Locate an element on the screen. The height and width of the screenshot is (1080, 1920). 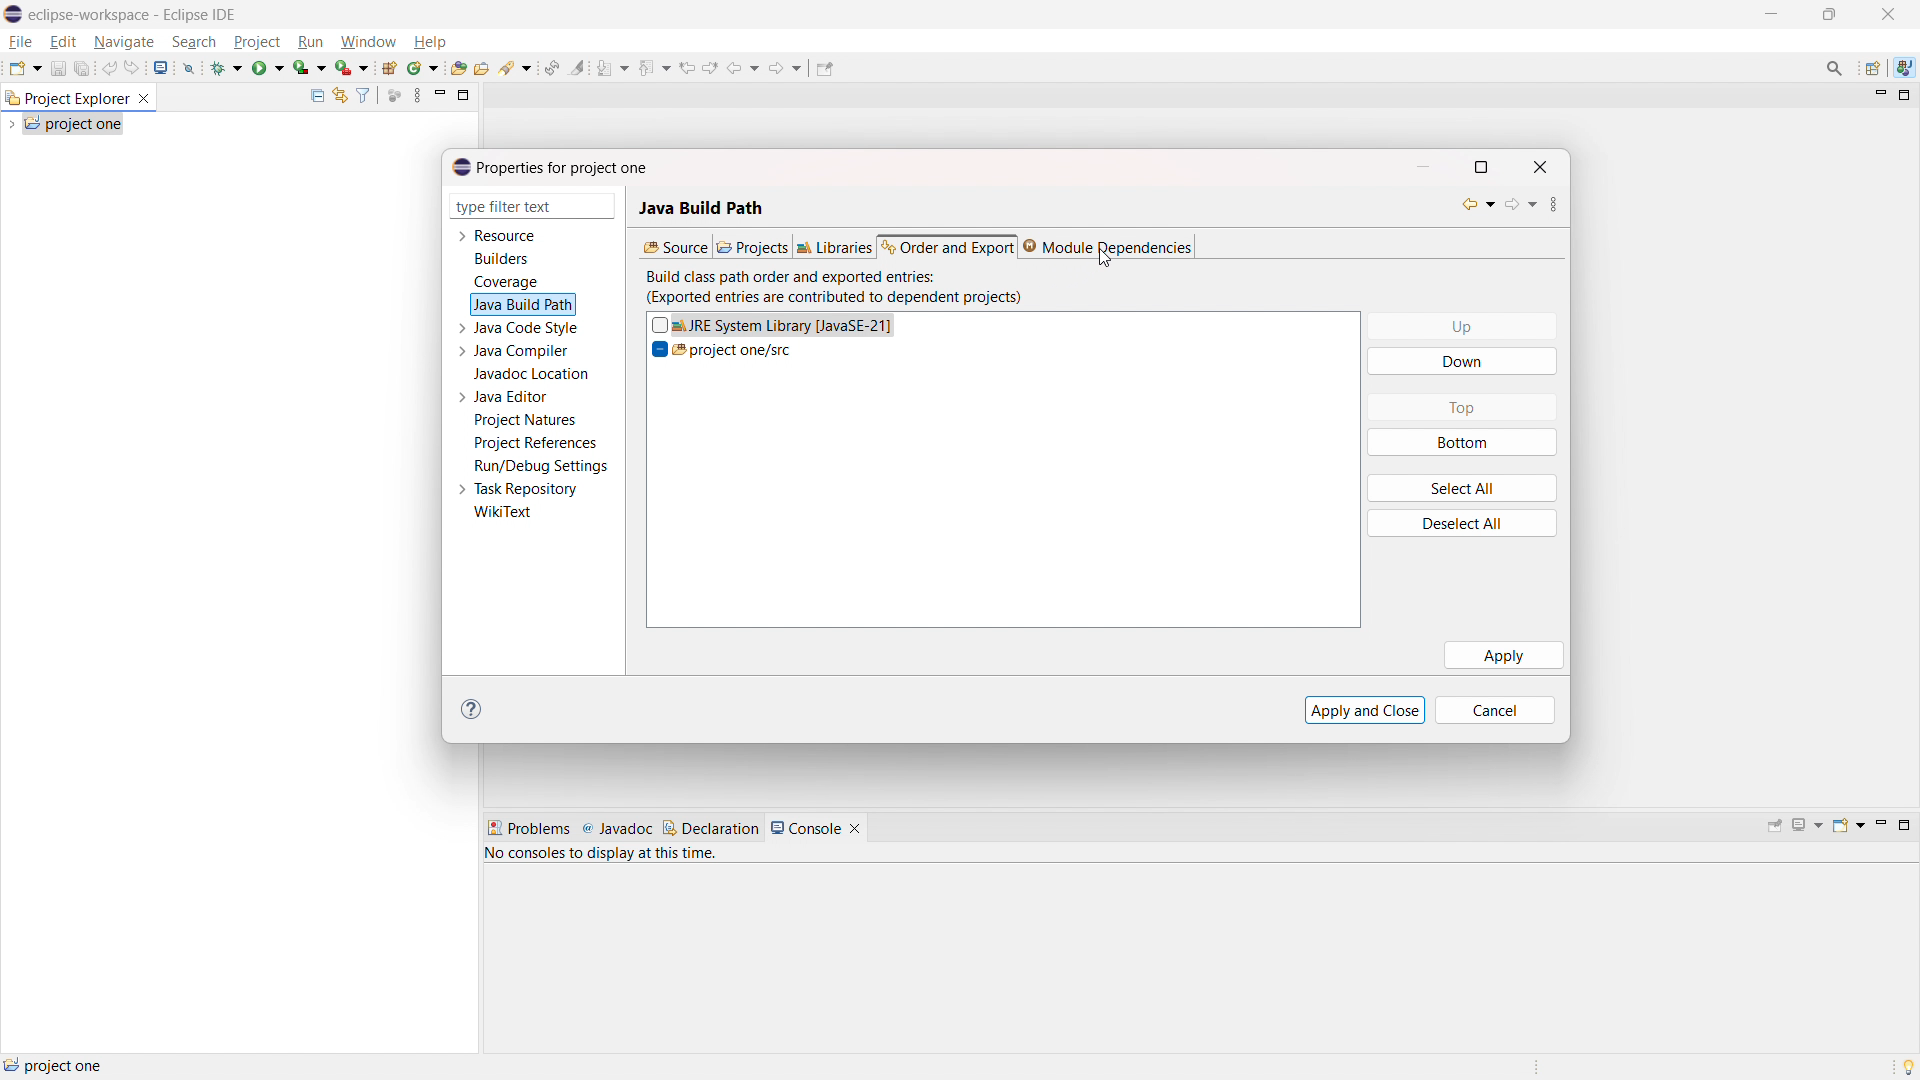
module dependencies is located at coordinates (1106, 246).